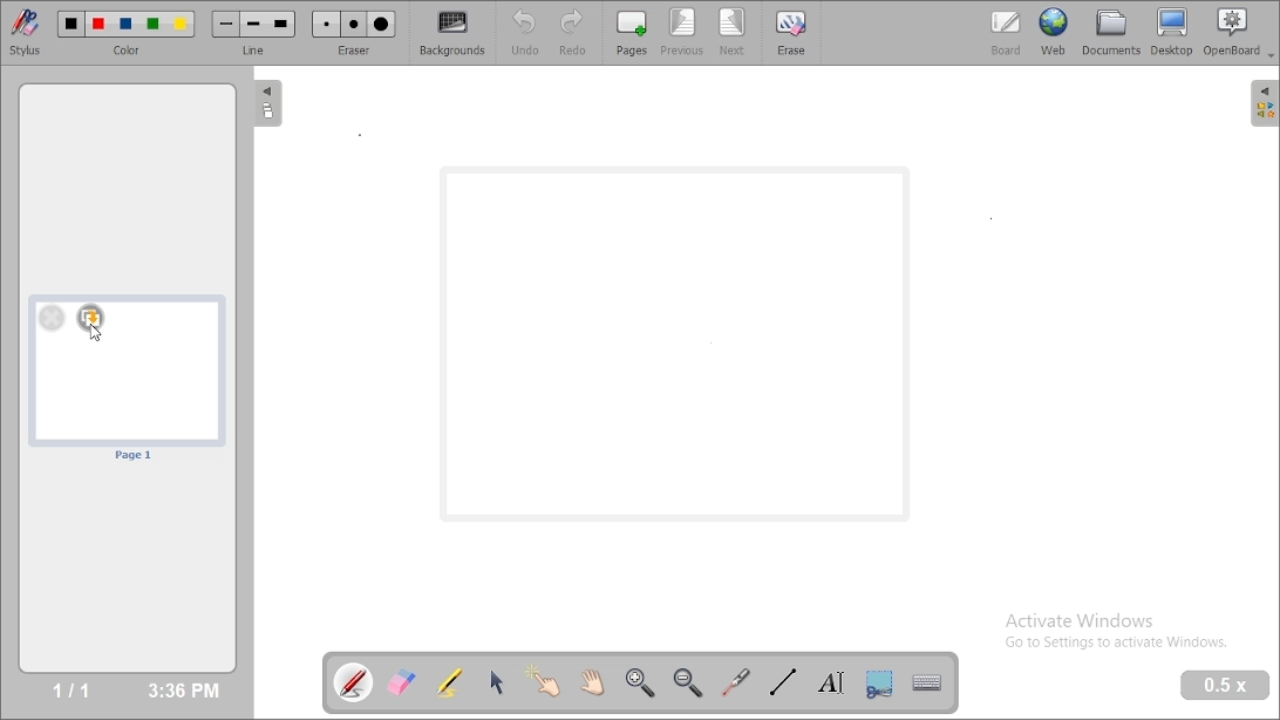 This screenshot has height=720, width=1280. What do you see at coordinates (266, 105) in the screenshot?
I see `The flatplan (left panel)` at bounding box center [266, 105].